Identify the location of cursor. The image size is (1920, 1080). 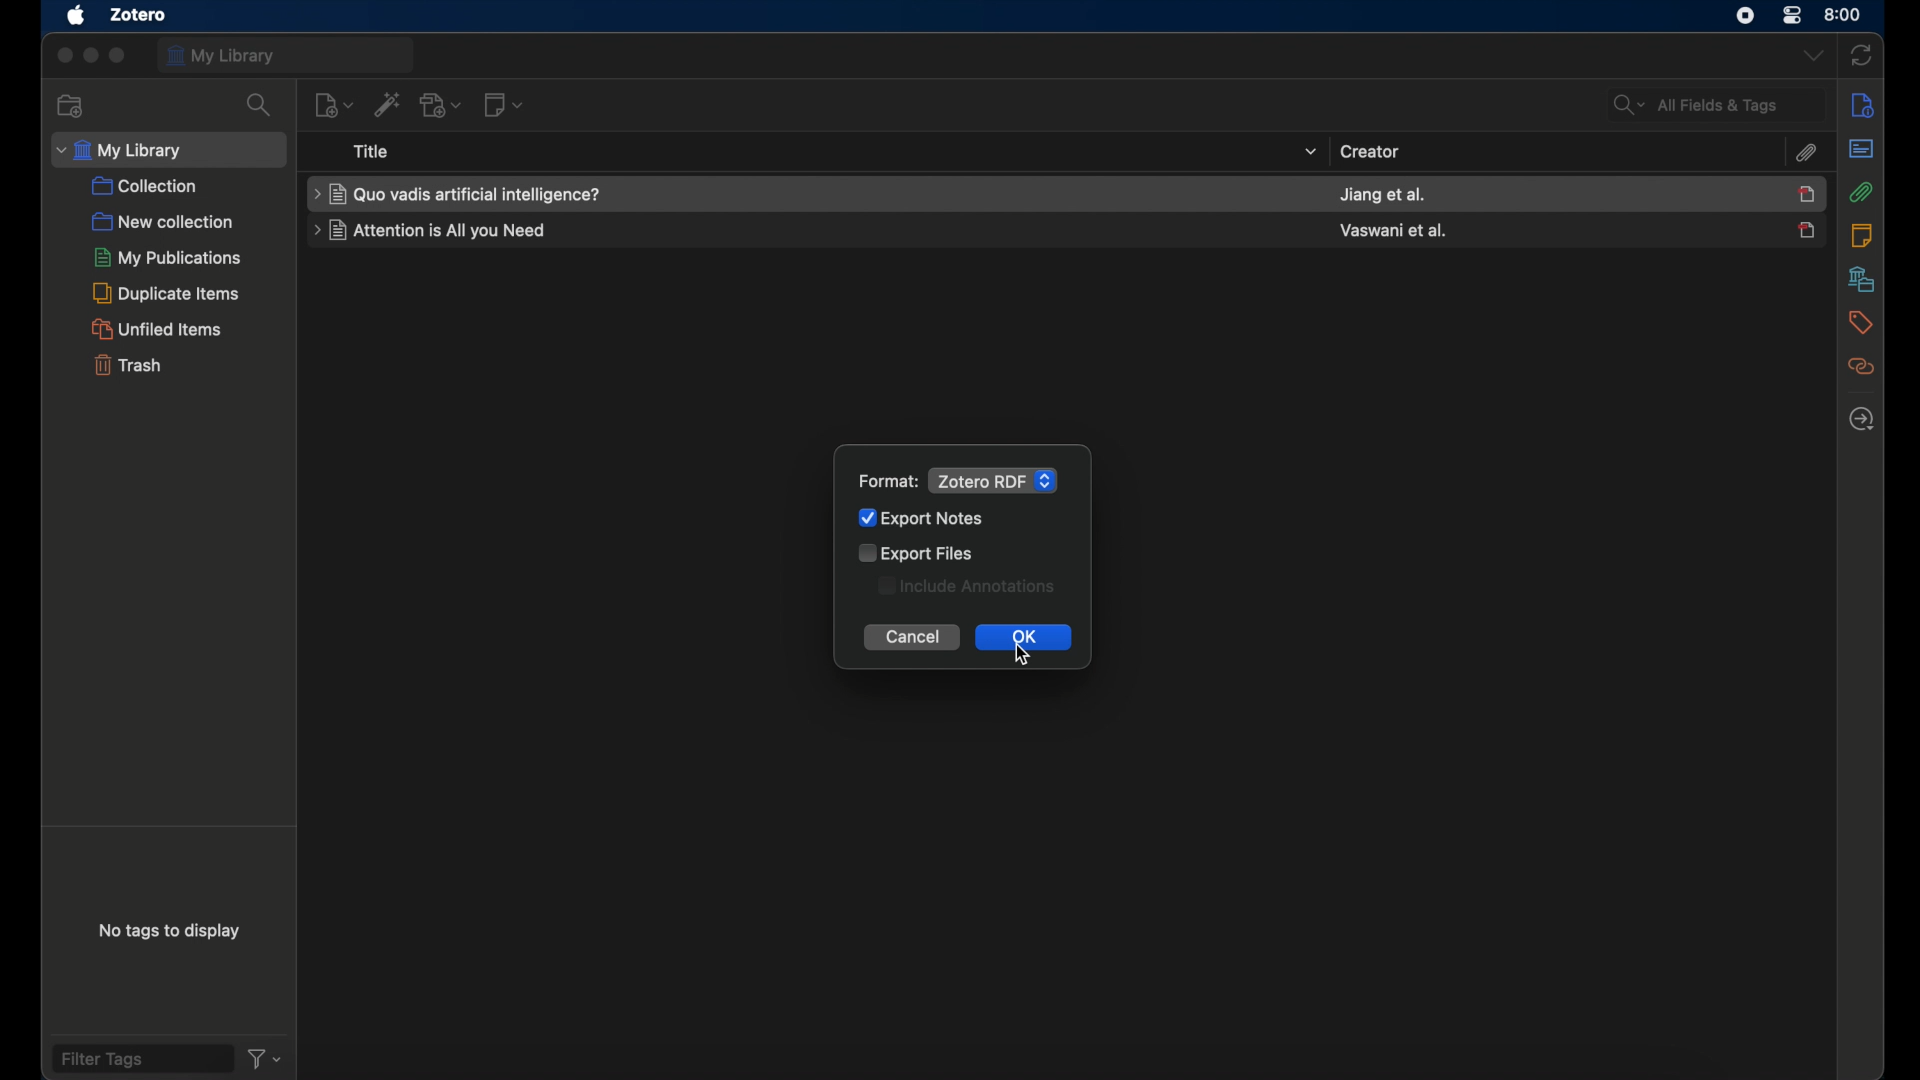
(1027, 660).